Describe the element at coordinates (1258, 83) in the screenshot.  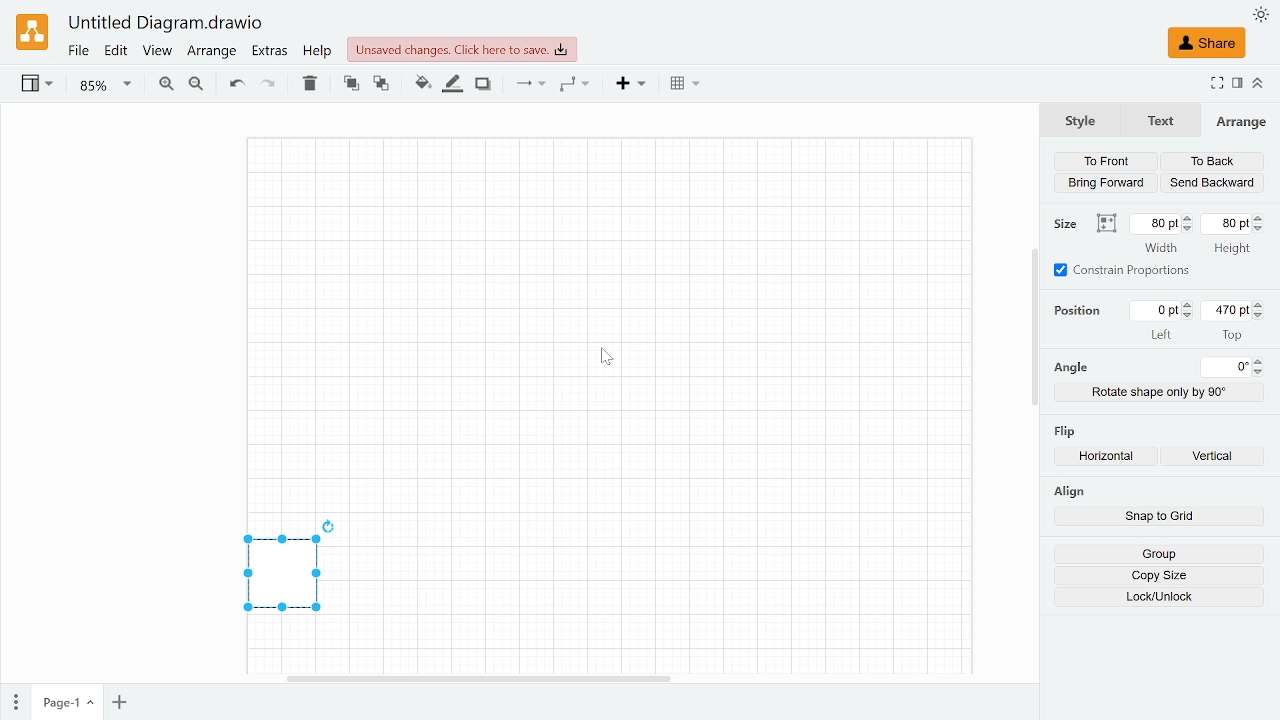
I see `Collapse /expamd` at that location.